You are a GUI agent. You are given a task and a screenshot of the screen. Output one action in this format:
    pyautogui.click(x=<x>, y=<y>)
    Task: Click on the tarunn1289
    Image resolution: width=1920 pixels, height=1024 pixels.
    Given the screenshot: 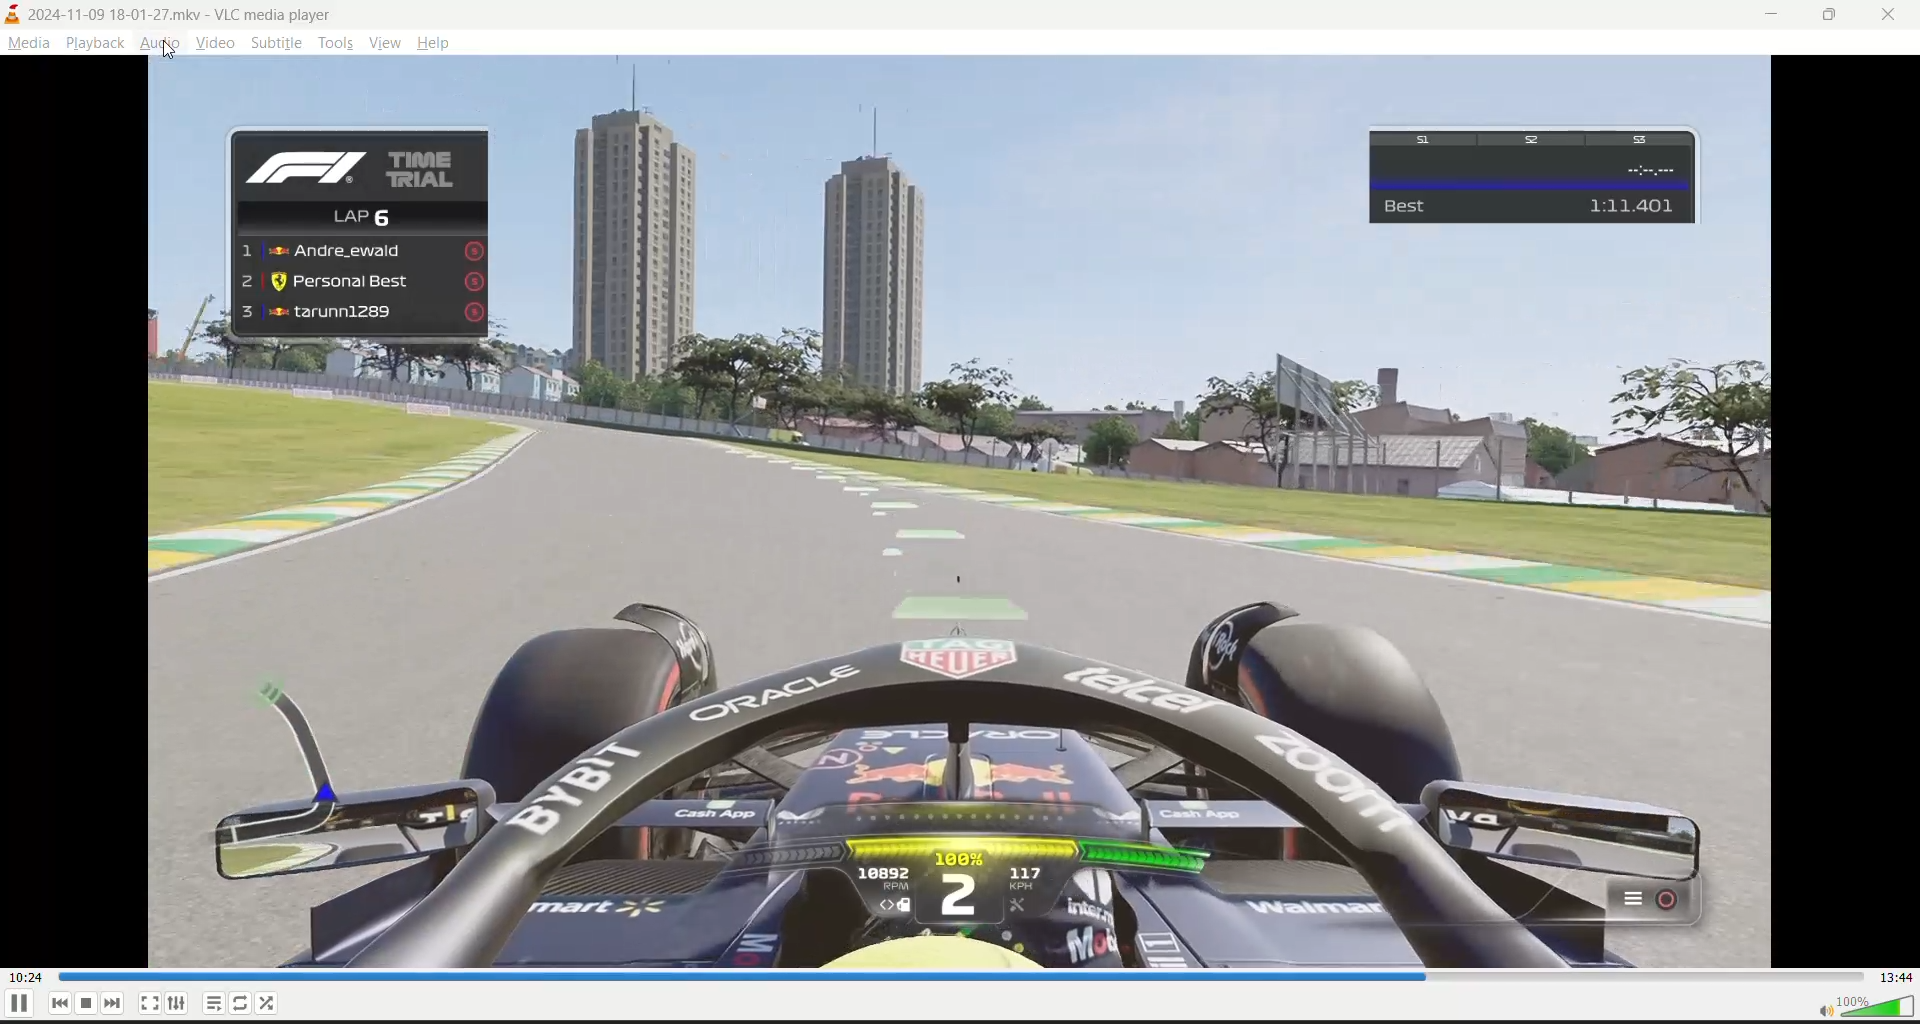 What is the action you would take?
    pyautogui.click(x=361, y=314)
    